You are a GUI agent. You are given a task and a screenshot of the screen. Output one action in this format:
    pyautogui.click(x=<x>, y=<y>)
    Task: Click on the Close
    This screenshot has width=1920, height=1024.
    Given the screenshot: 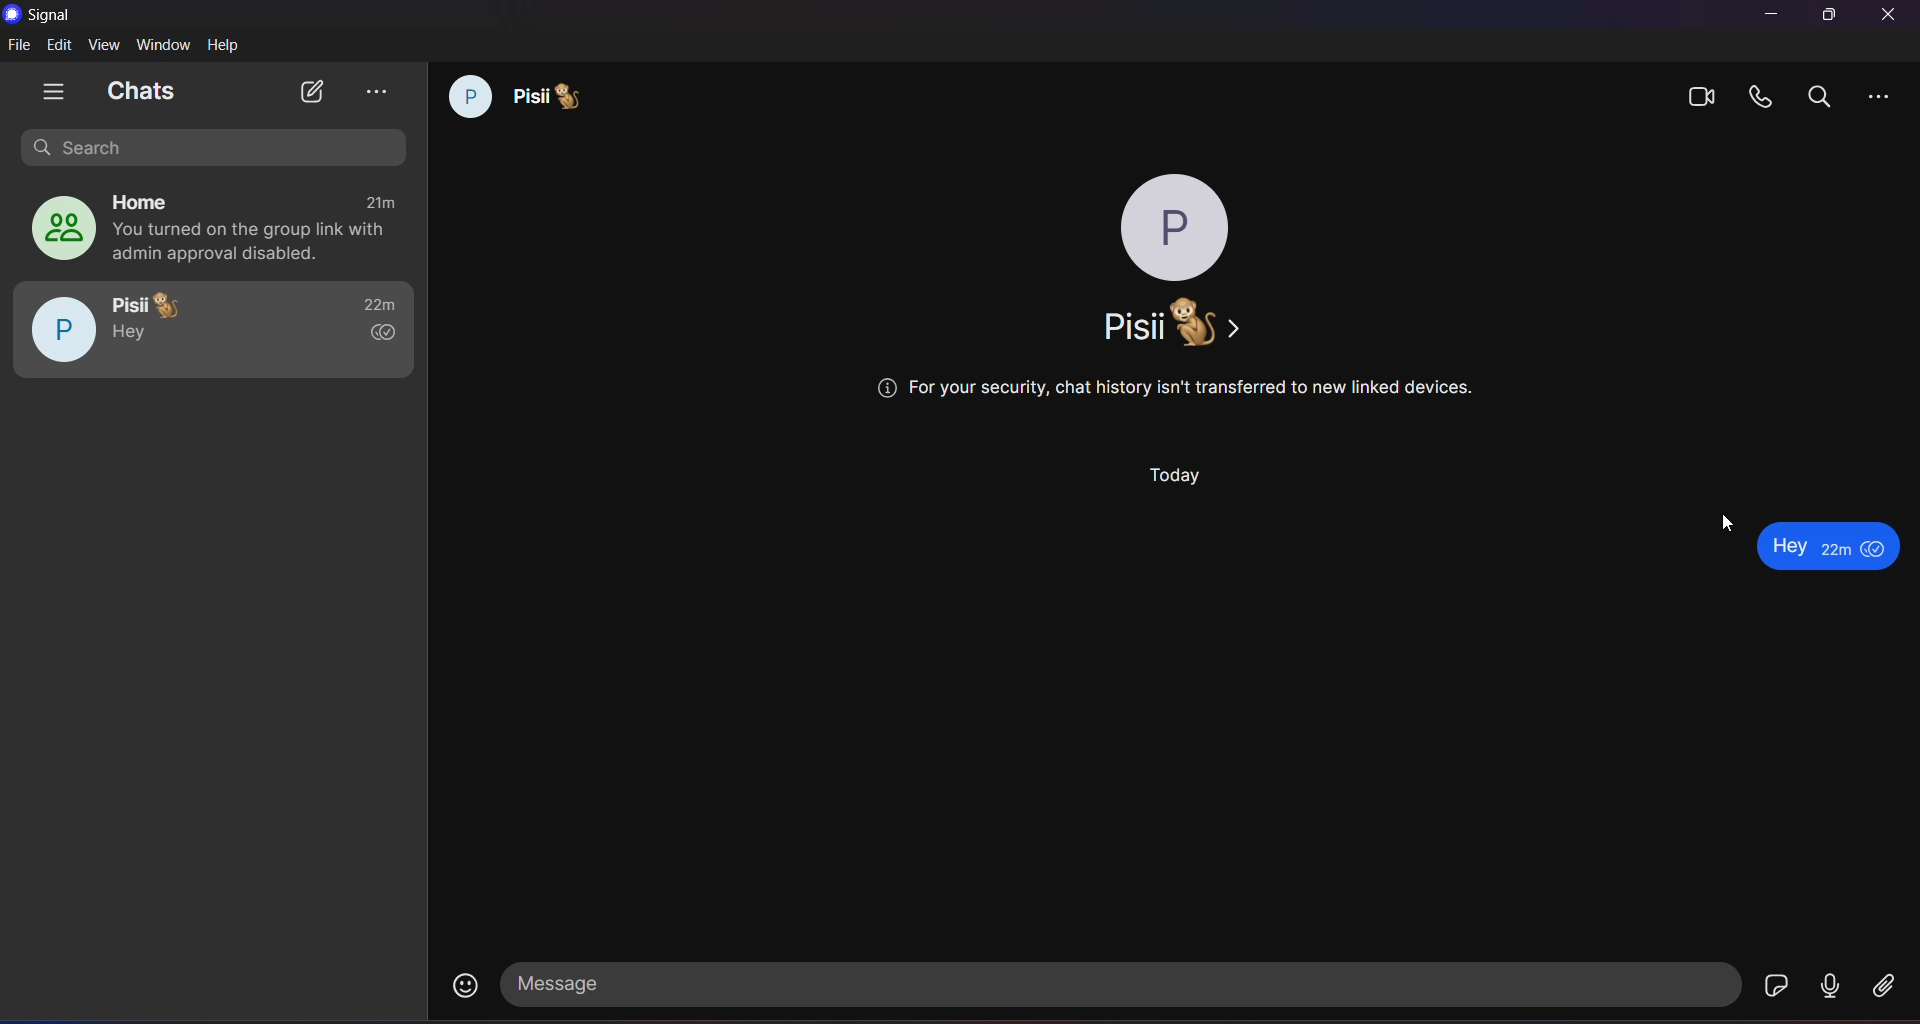 What is the action you would take?
    pyautogui.click(x=1889, y=19)
    